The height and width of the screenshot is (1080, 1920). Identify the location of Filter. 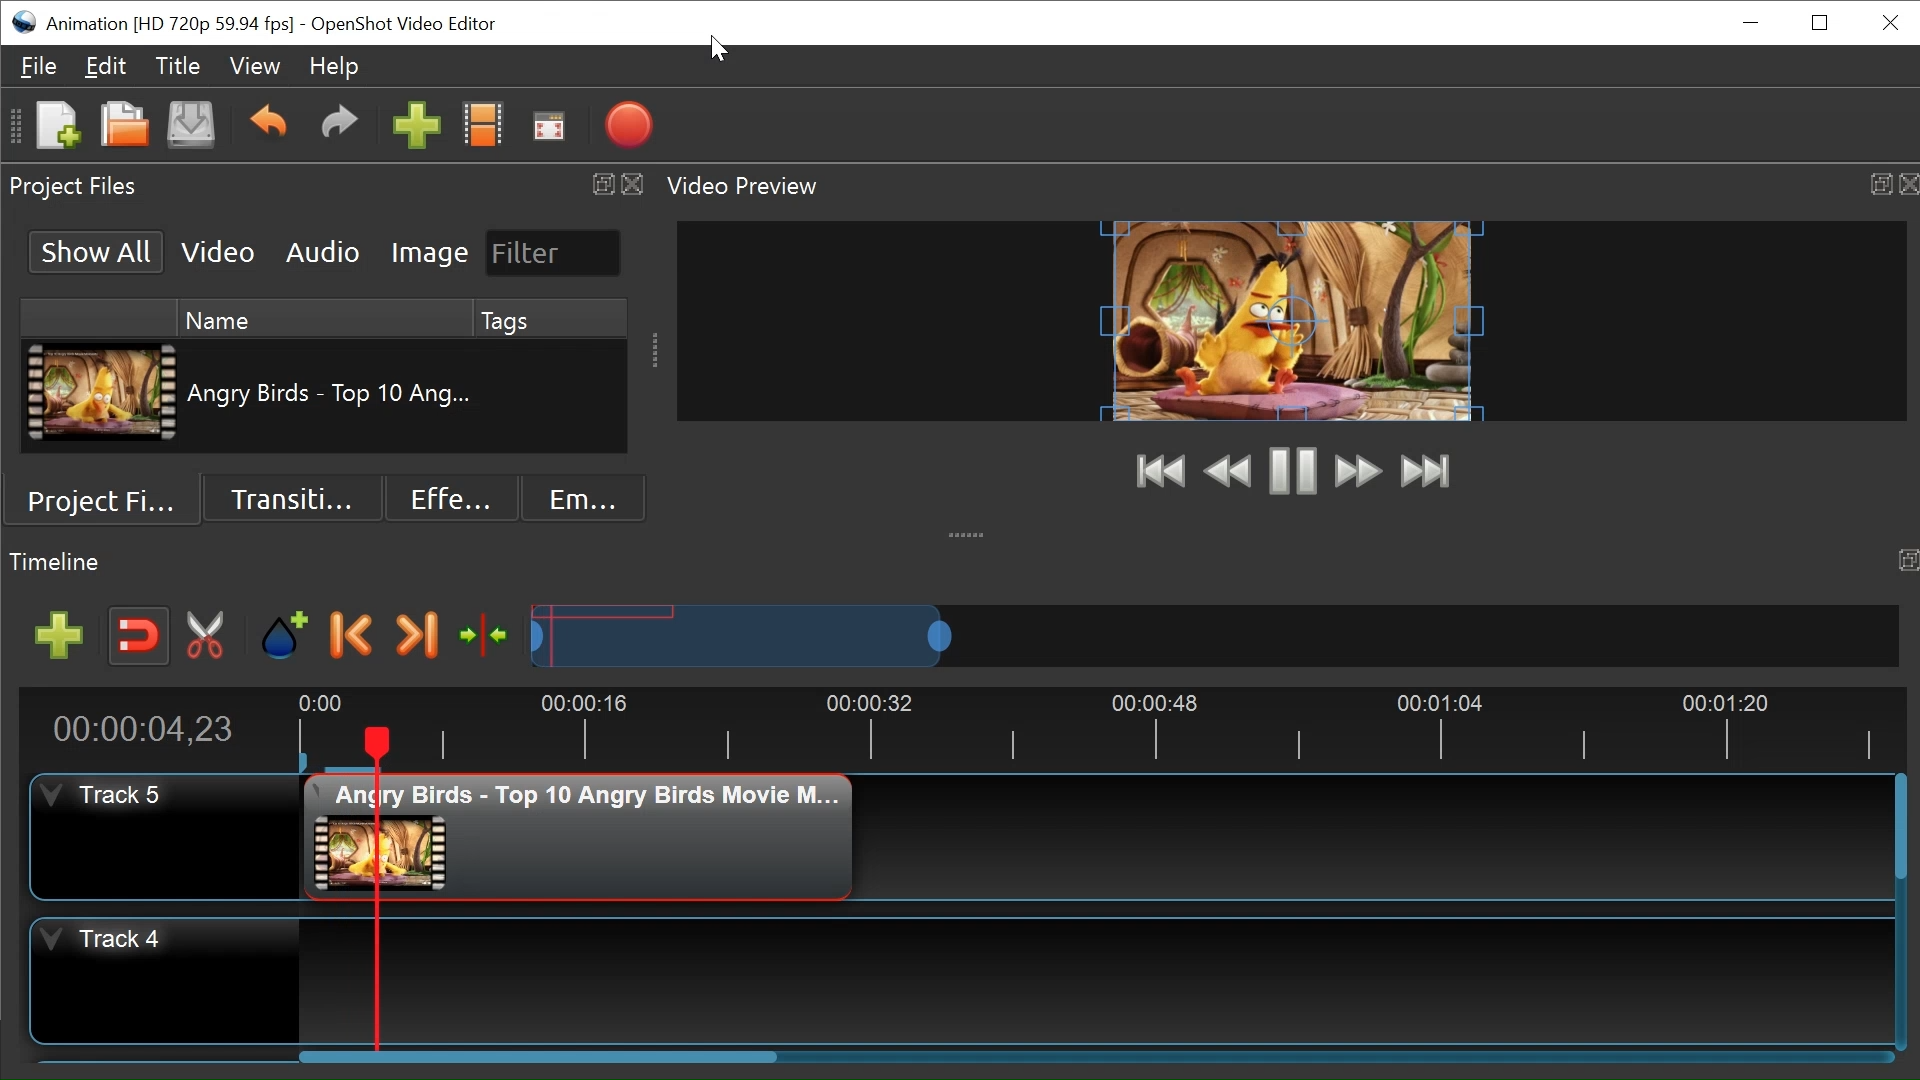
(554, 253).